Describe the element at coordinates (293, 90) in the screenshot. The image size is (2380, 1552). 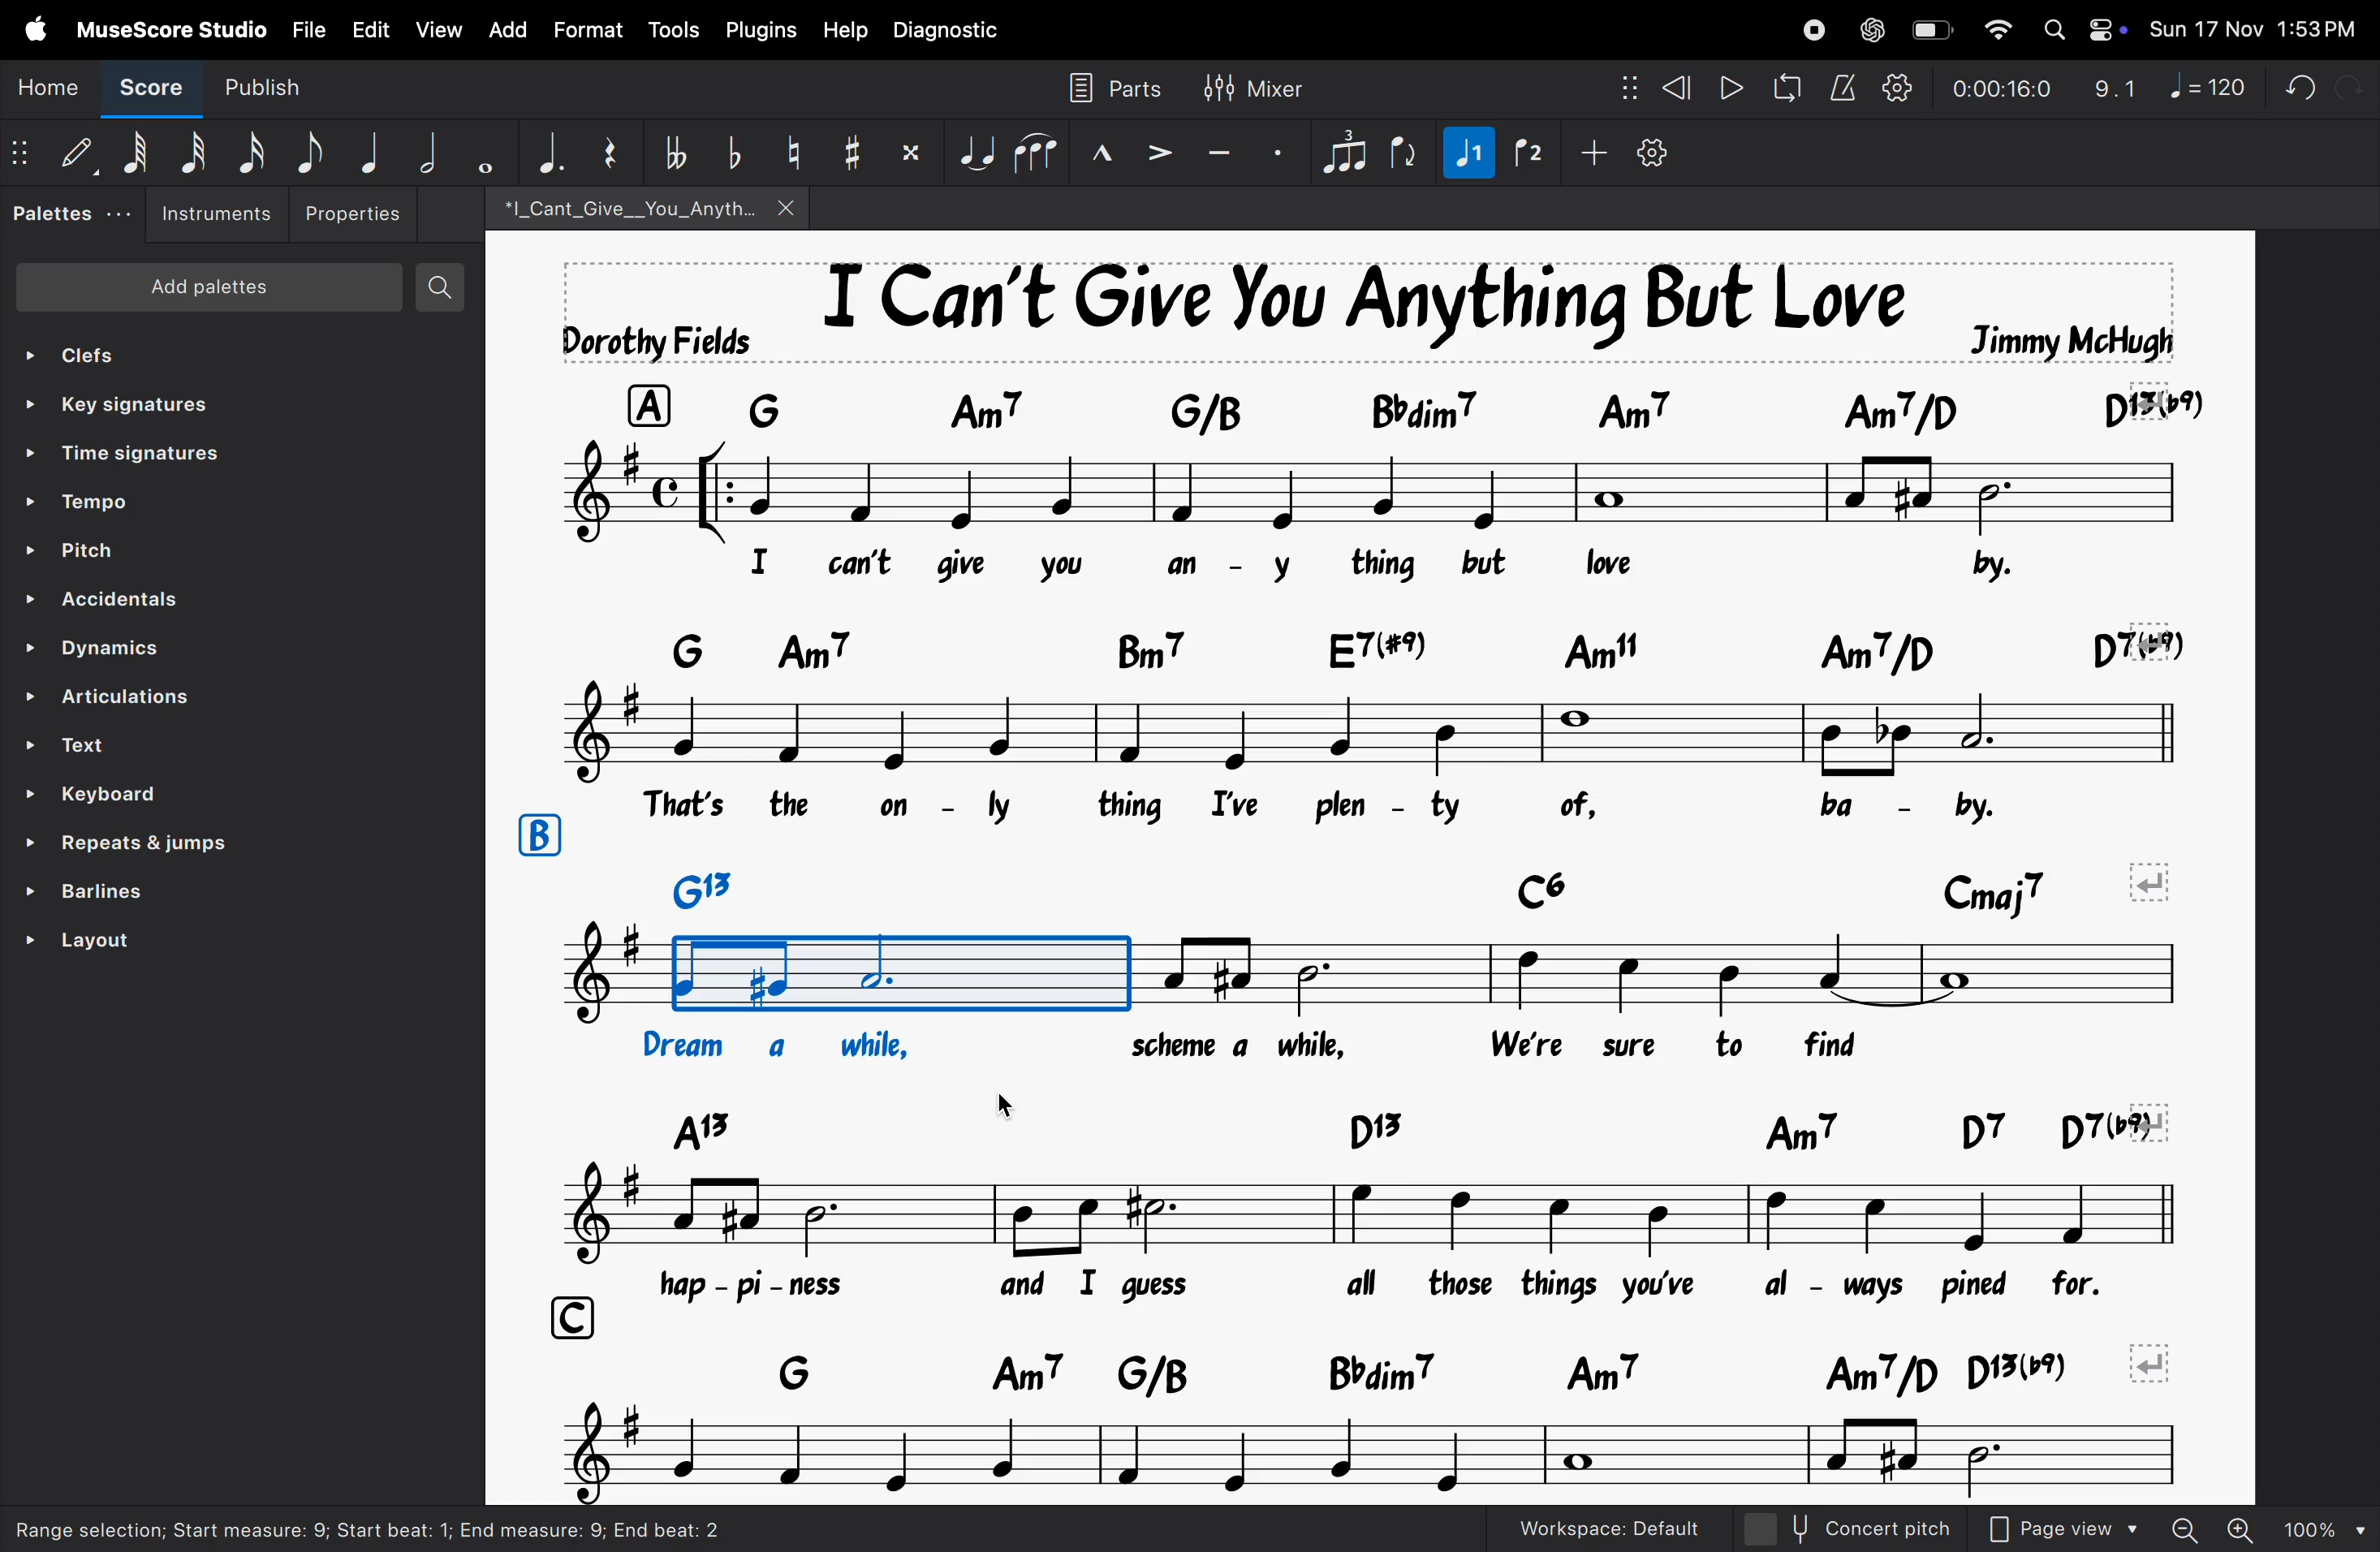
I see `publish` at that location.